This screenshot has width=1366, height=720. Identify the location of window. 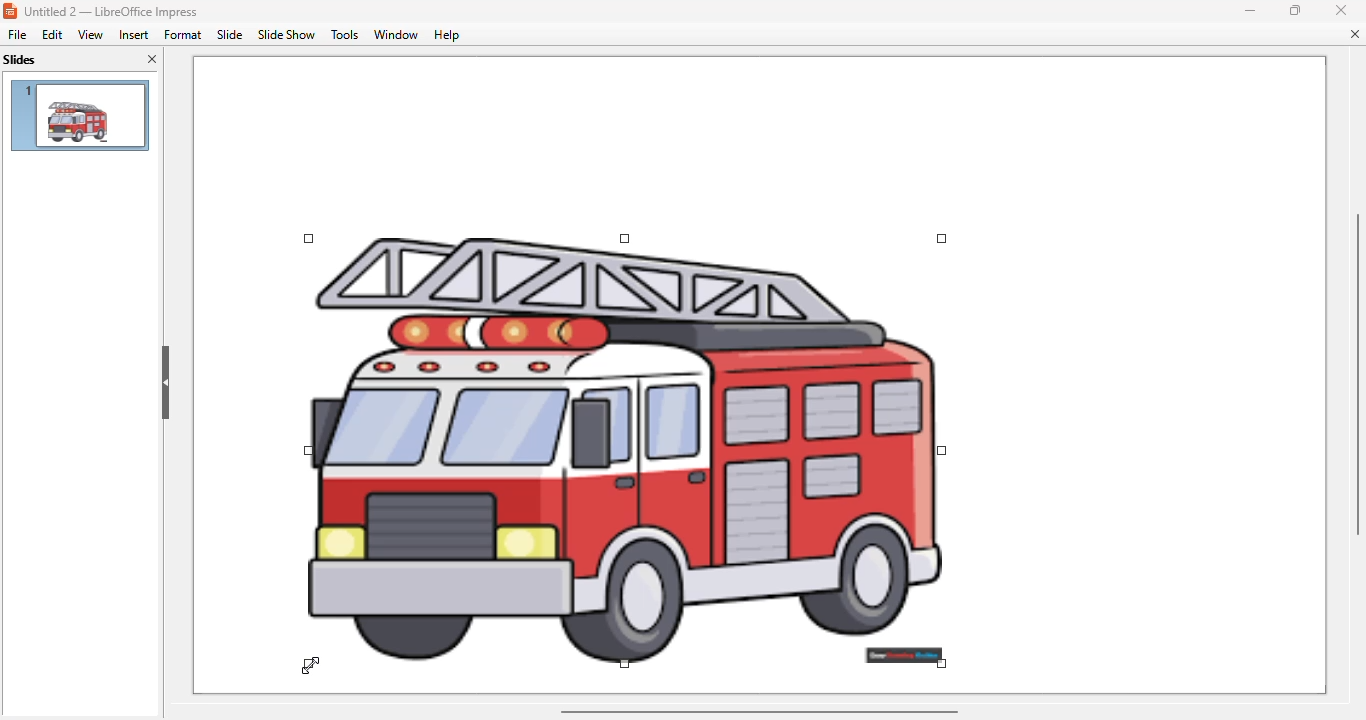
(394, 34).